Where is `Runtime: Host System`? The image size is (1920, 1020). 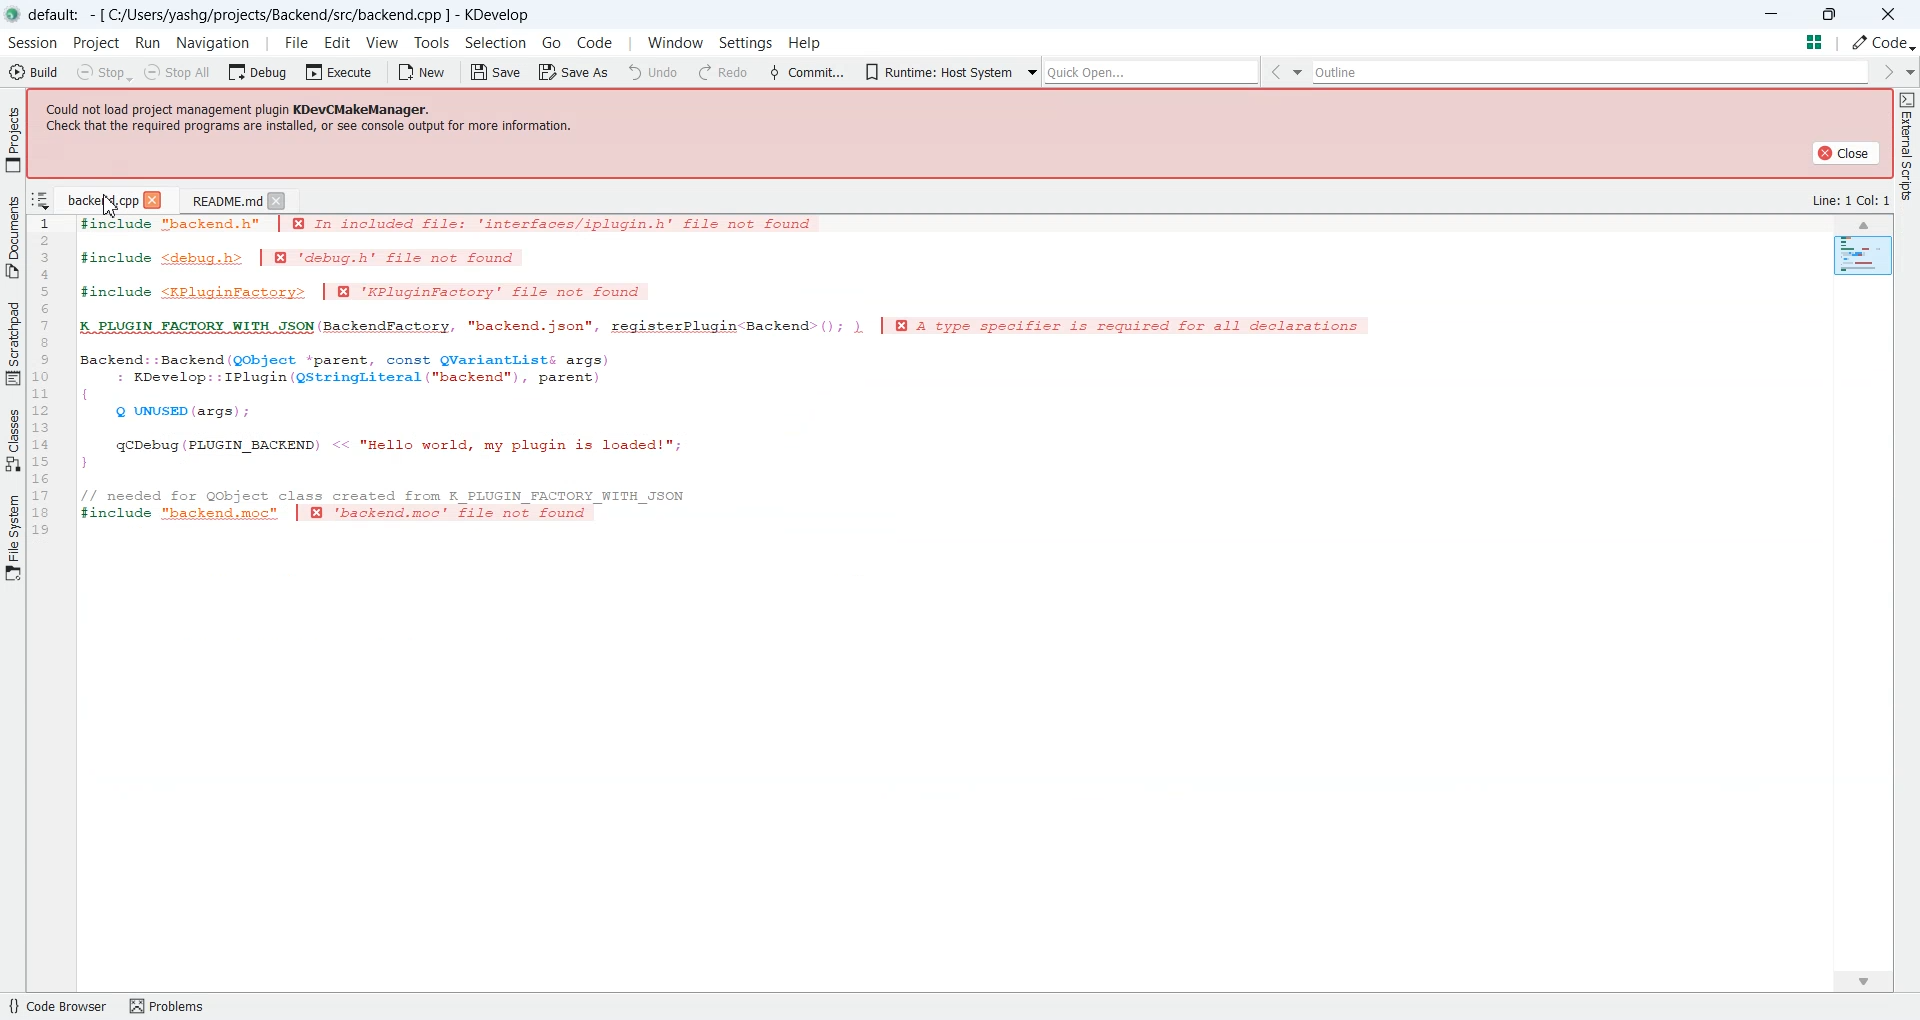
Runtime: Host System is located at coordinates (640, 70).